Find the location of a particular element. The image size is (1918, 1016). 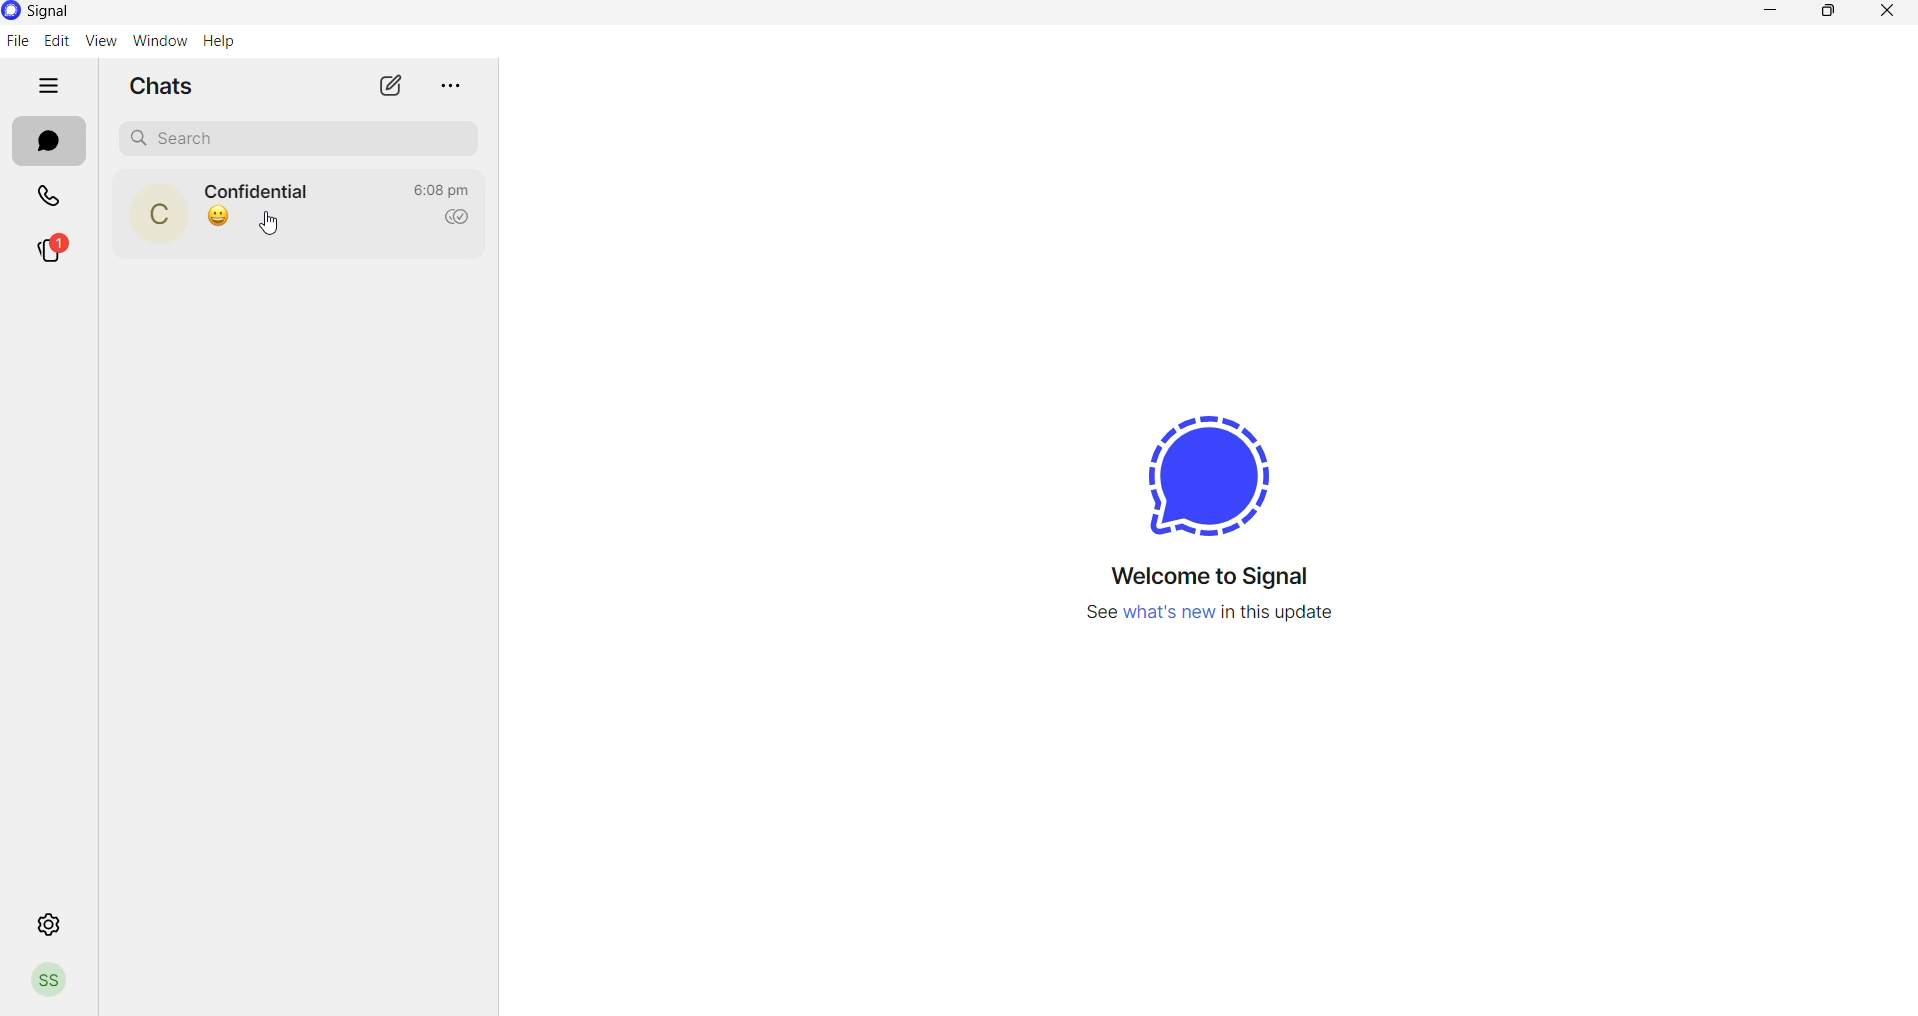

new chat is located at coordinates (391, 85).